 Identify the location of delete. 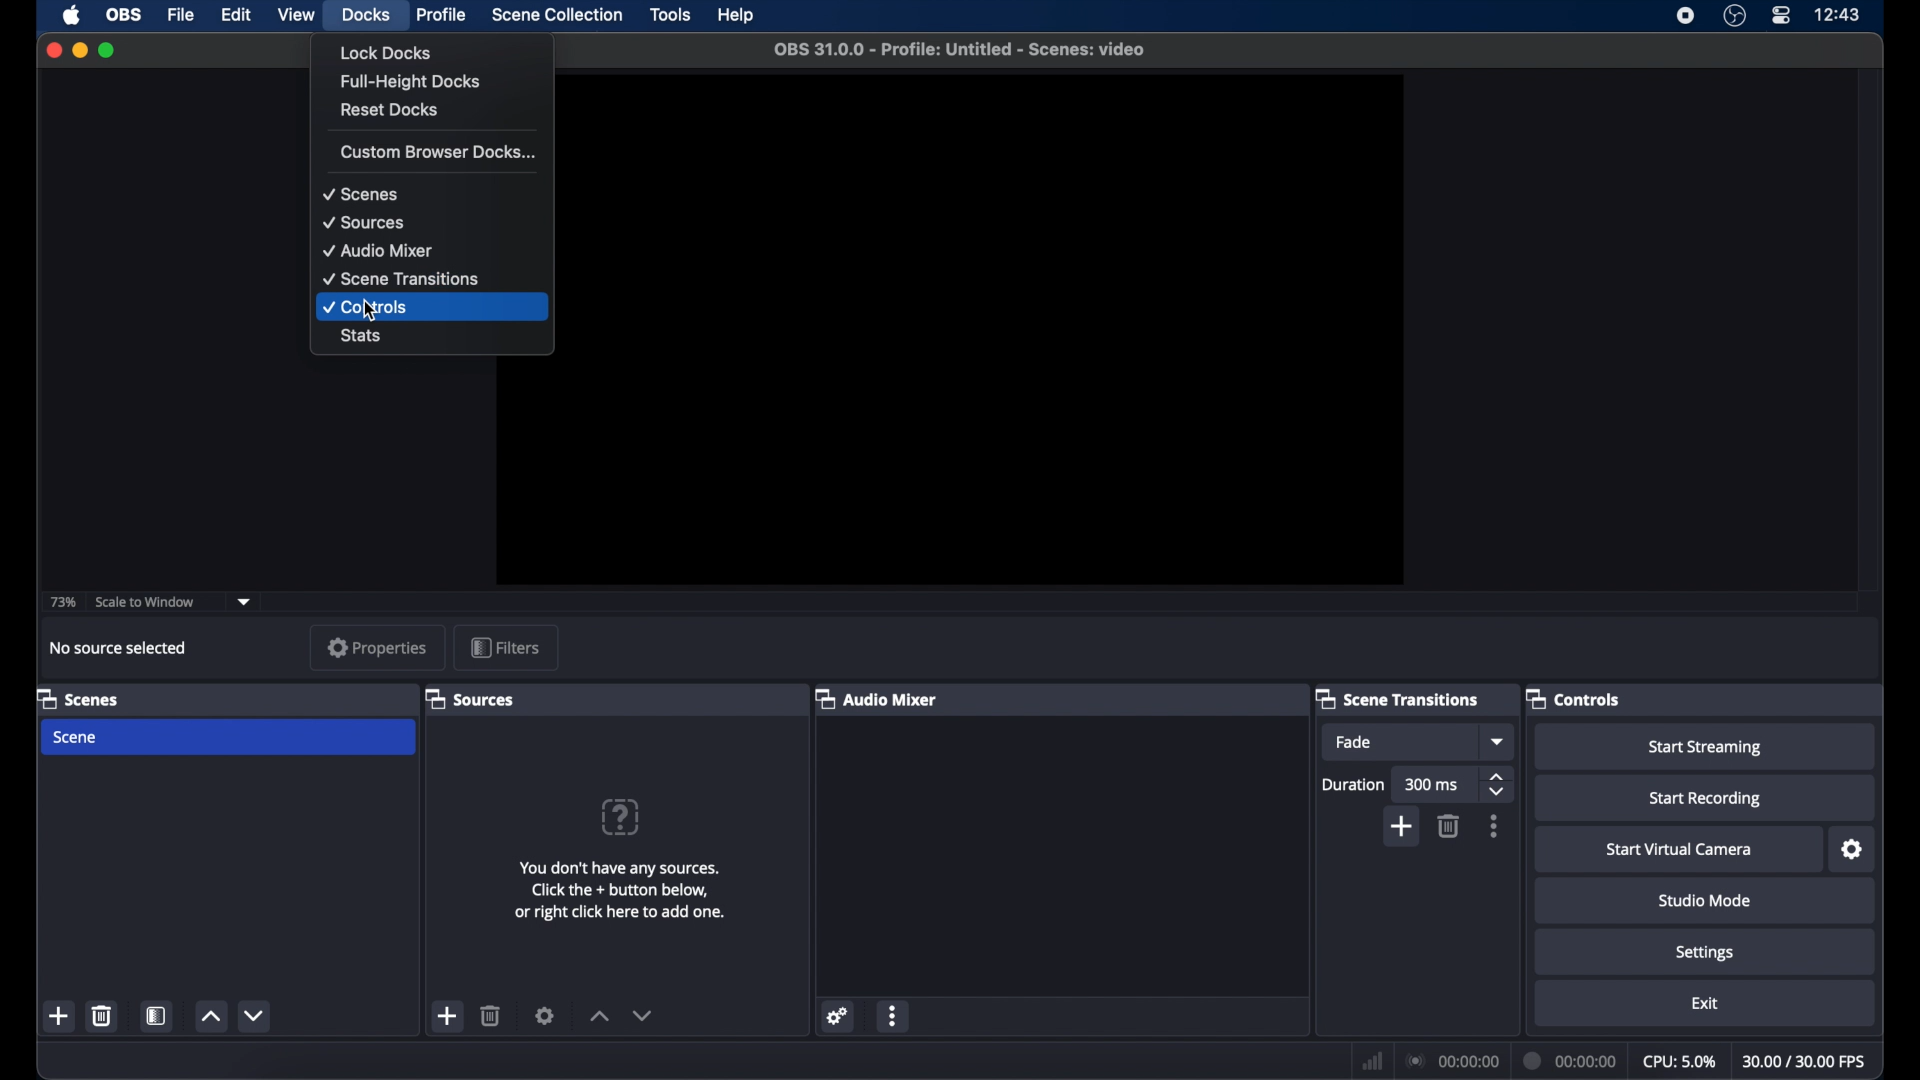
(1450, 826).